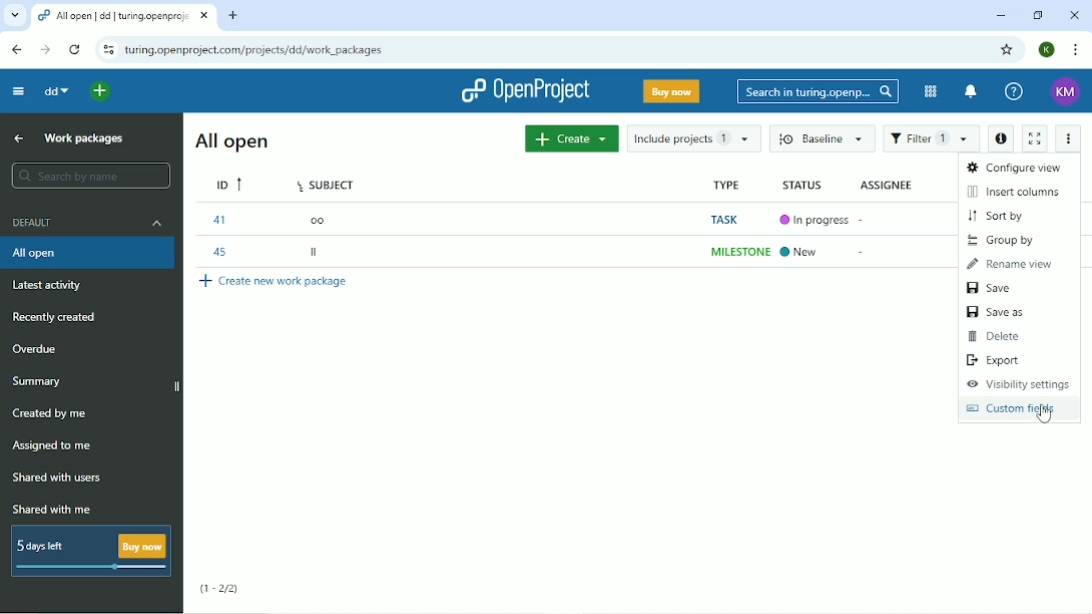  I want to click on Baseline, so click(824, 140).